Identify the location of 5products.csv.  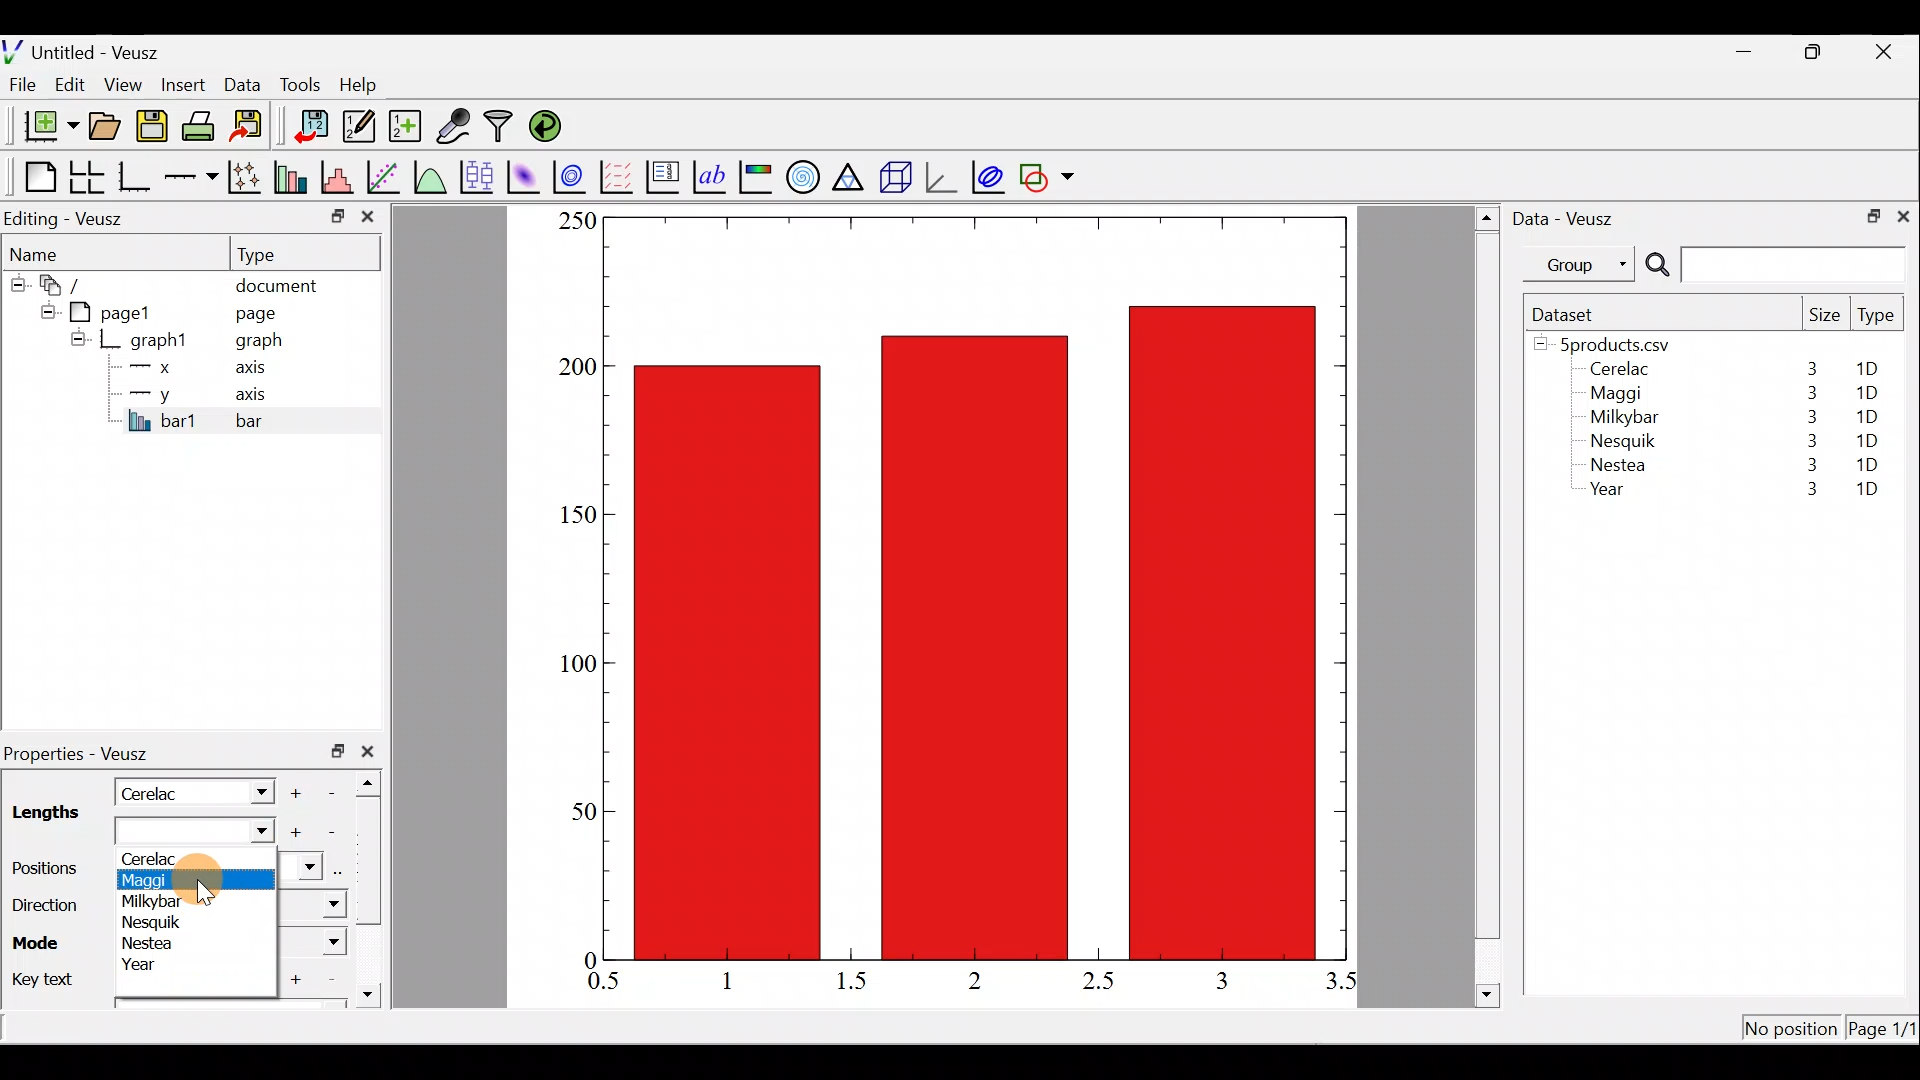
(1613, 343).